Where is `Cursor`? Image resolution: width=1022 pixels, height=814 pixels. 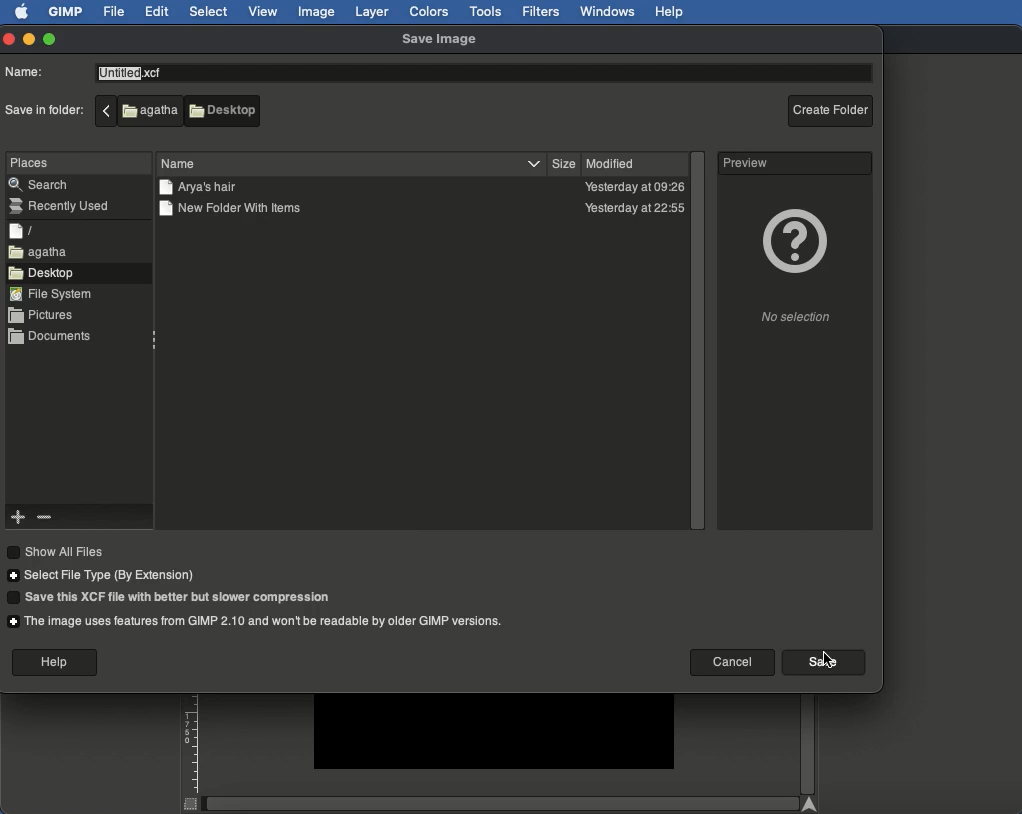 Cursor is located at coordinates (830, 663).